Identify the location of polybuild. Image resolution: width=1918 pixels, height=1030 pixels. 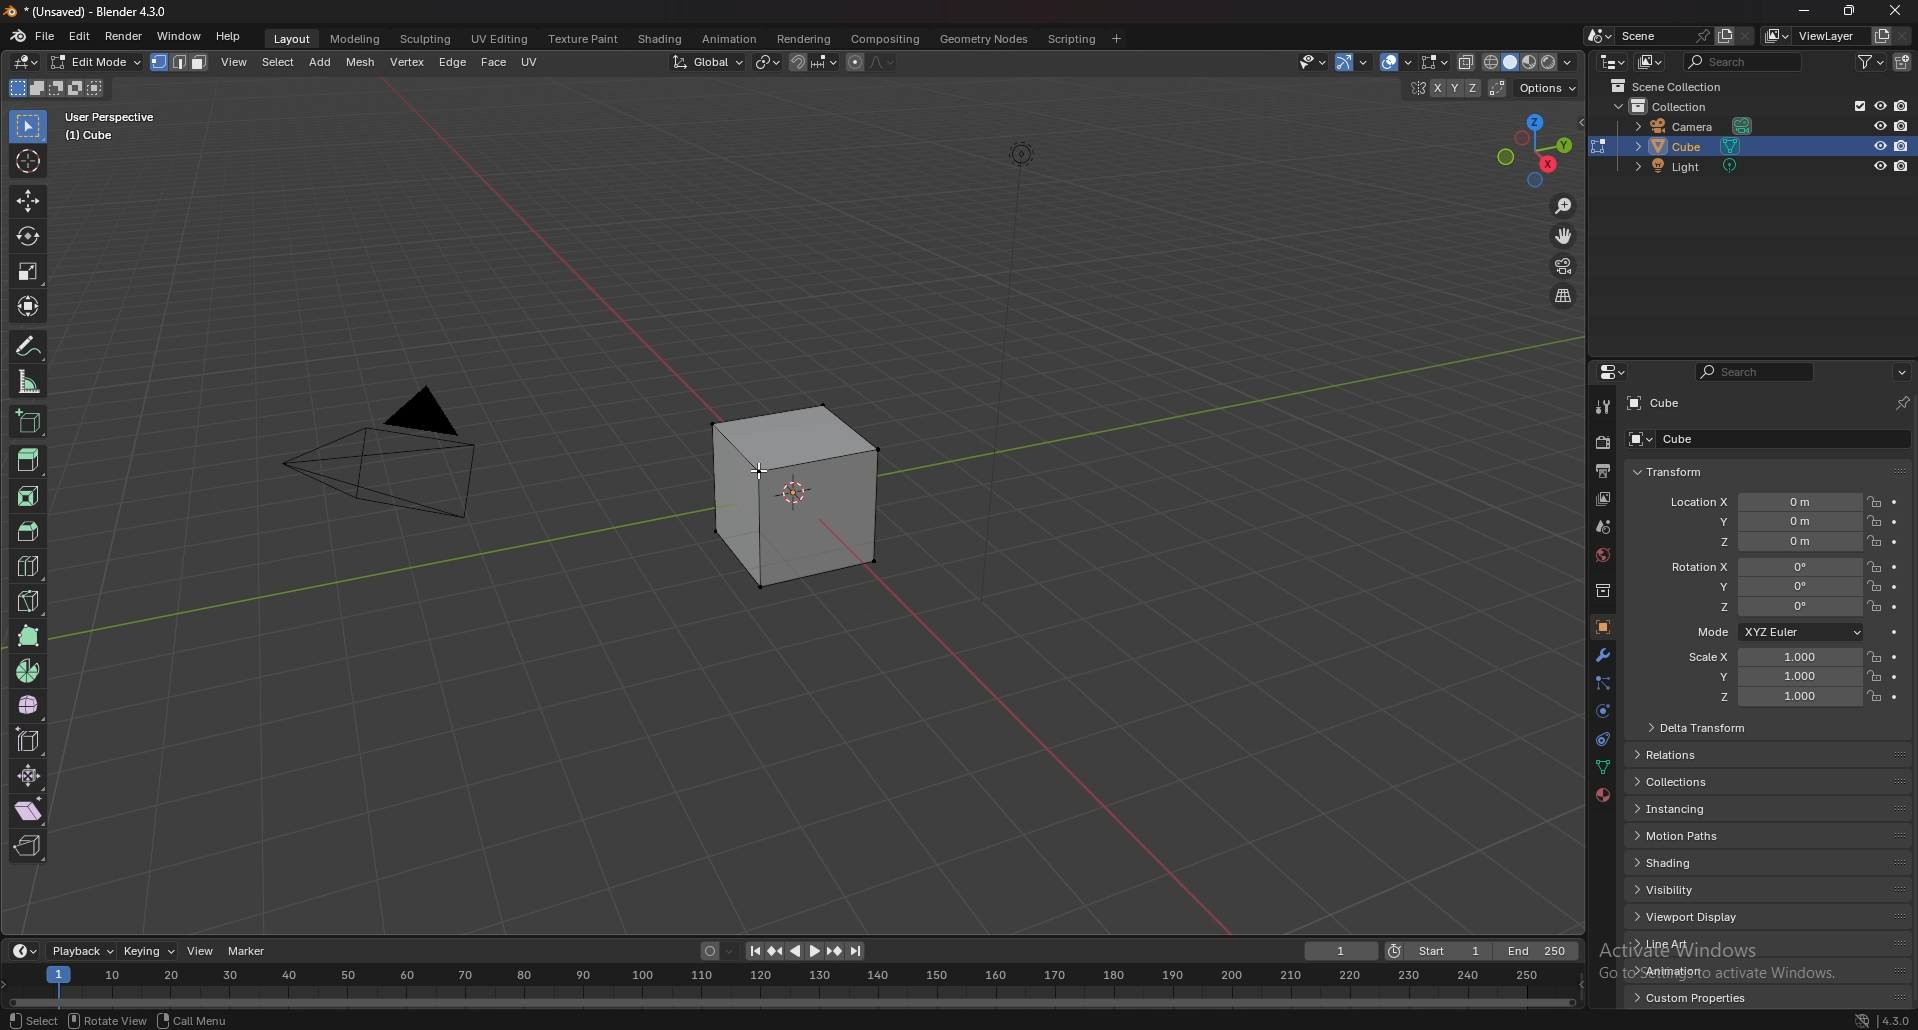
(28, 637).